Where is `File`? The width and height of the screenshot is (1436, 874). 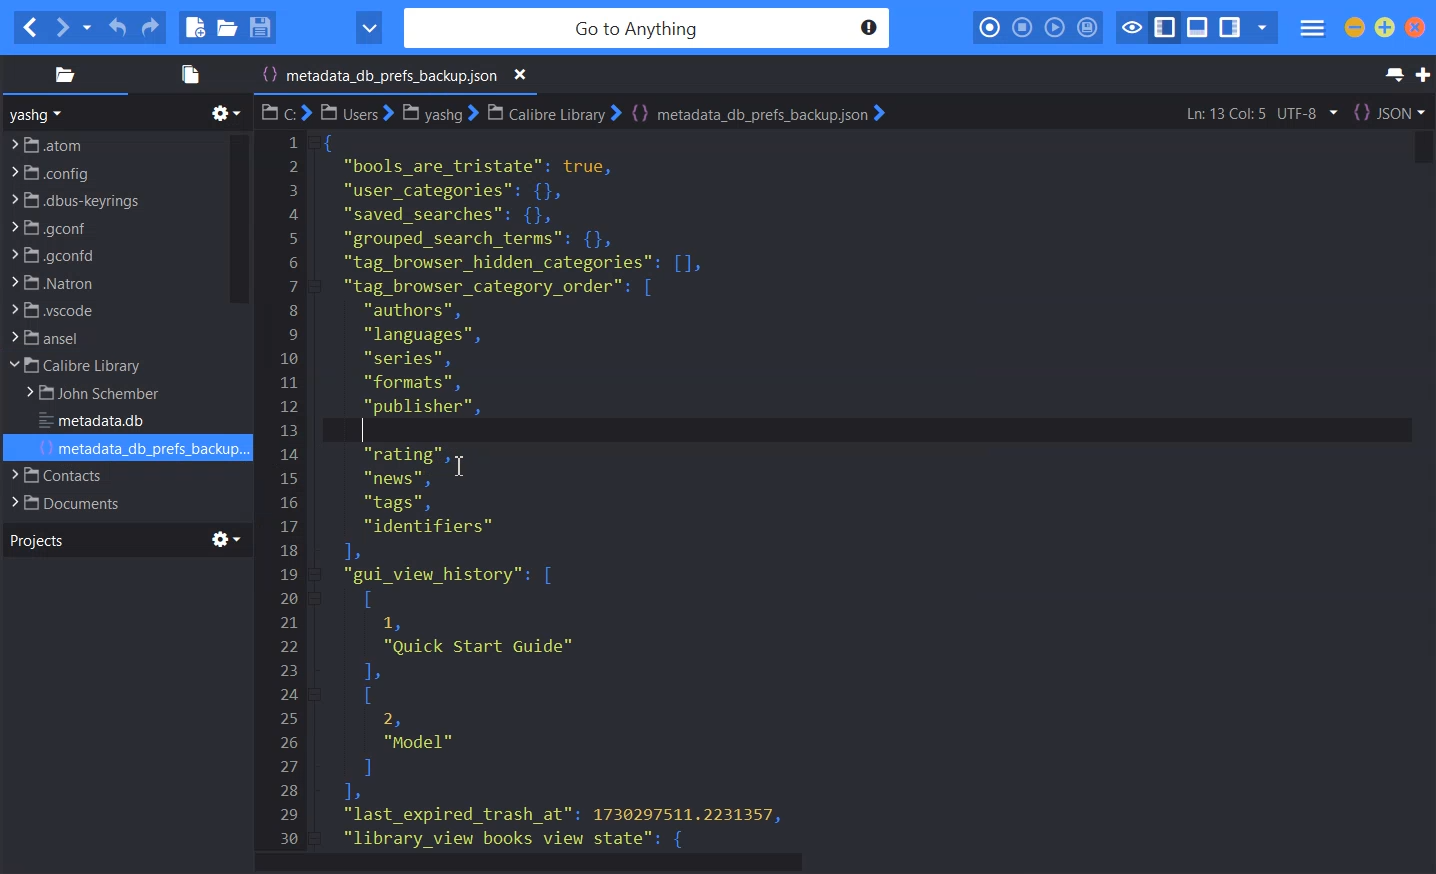 File is located at coordinates (111, 366).